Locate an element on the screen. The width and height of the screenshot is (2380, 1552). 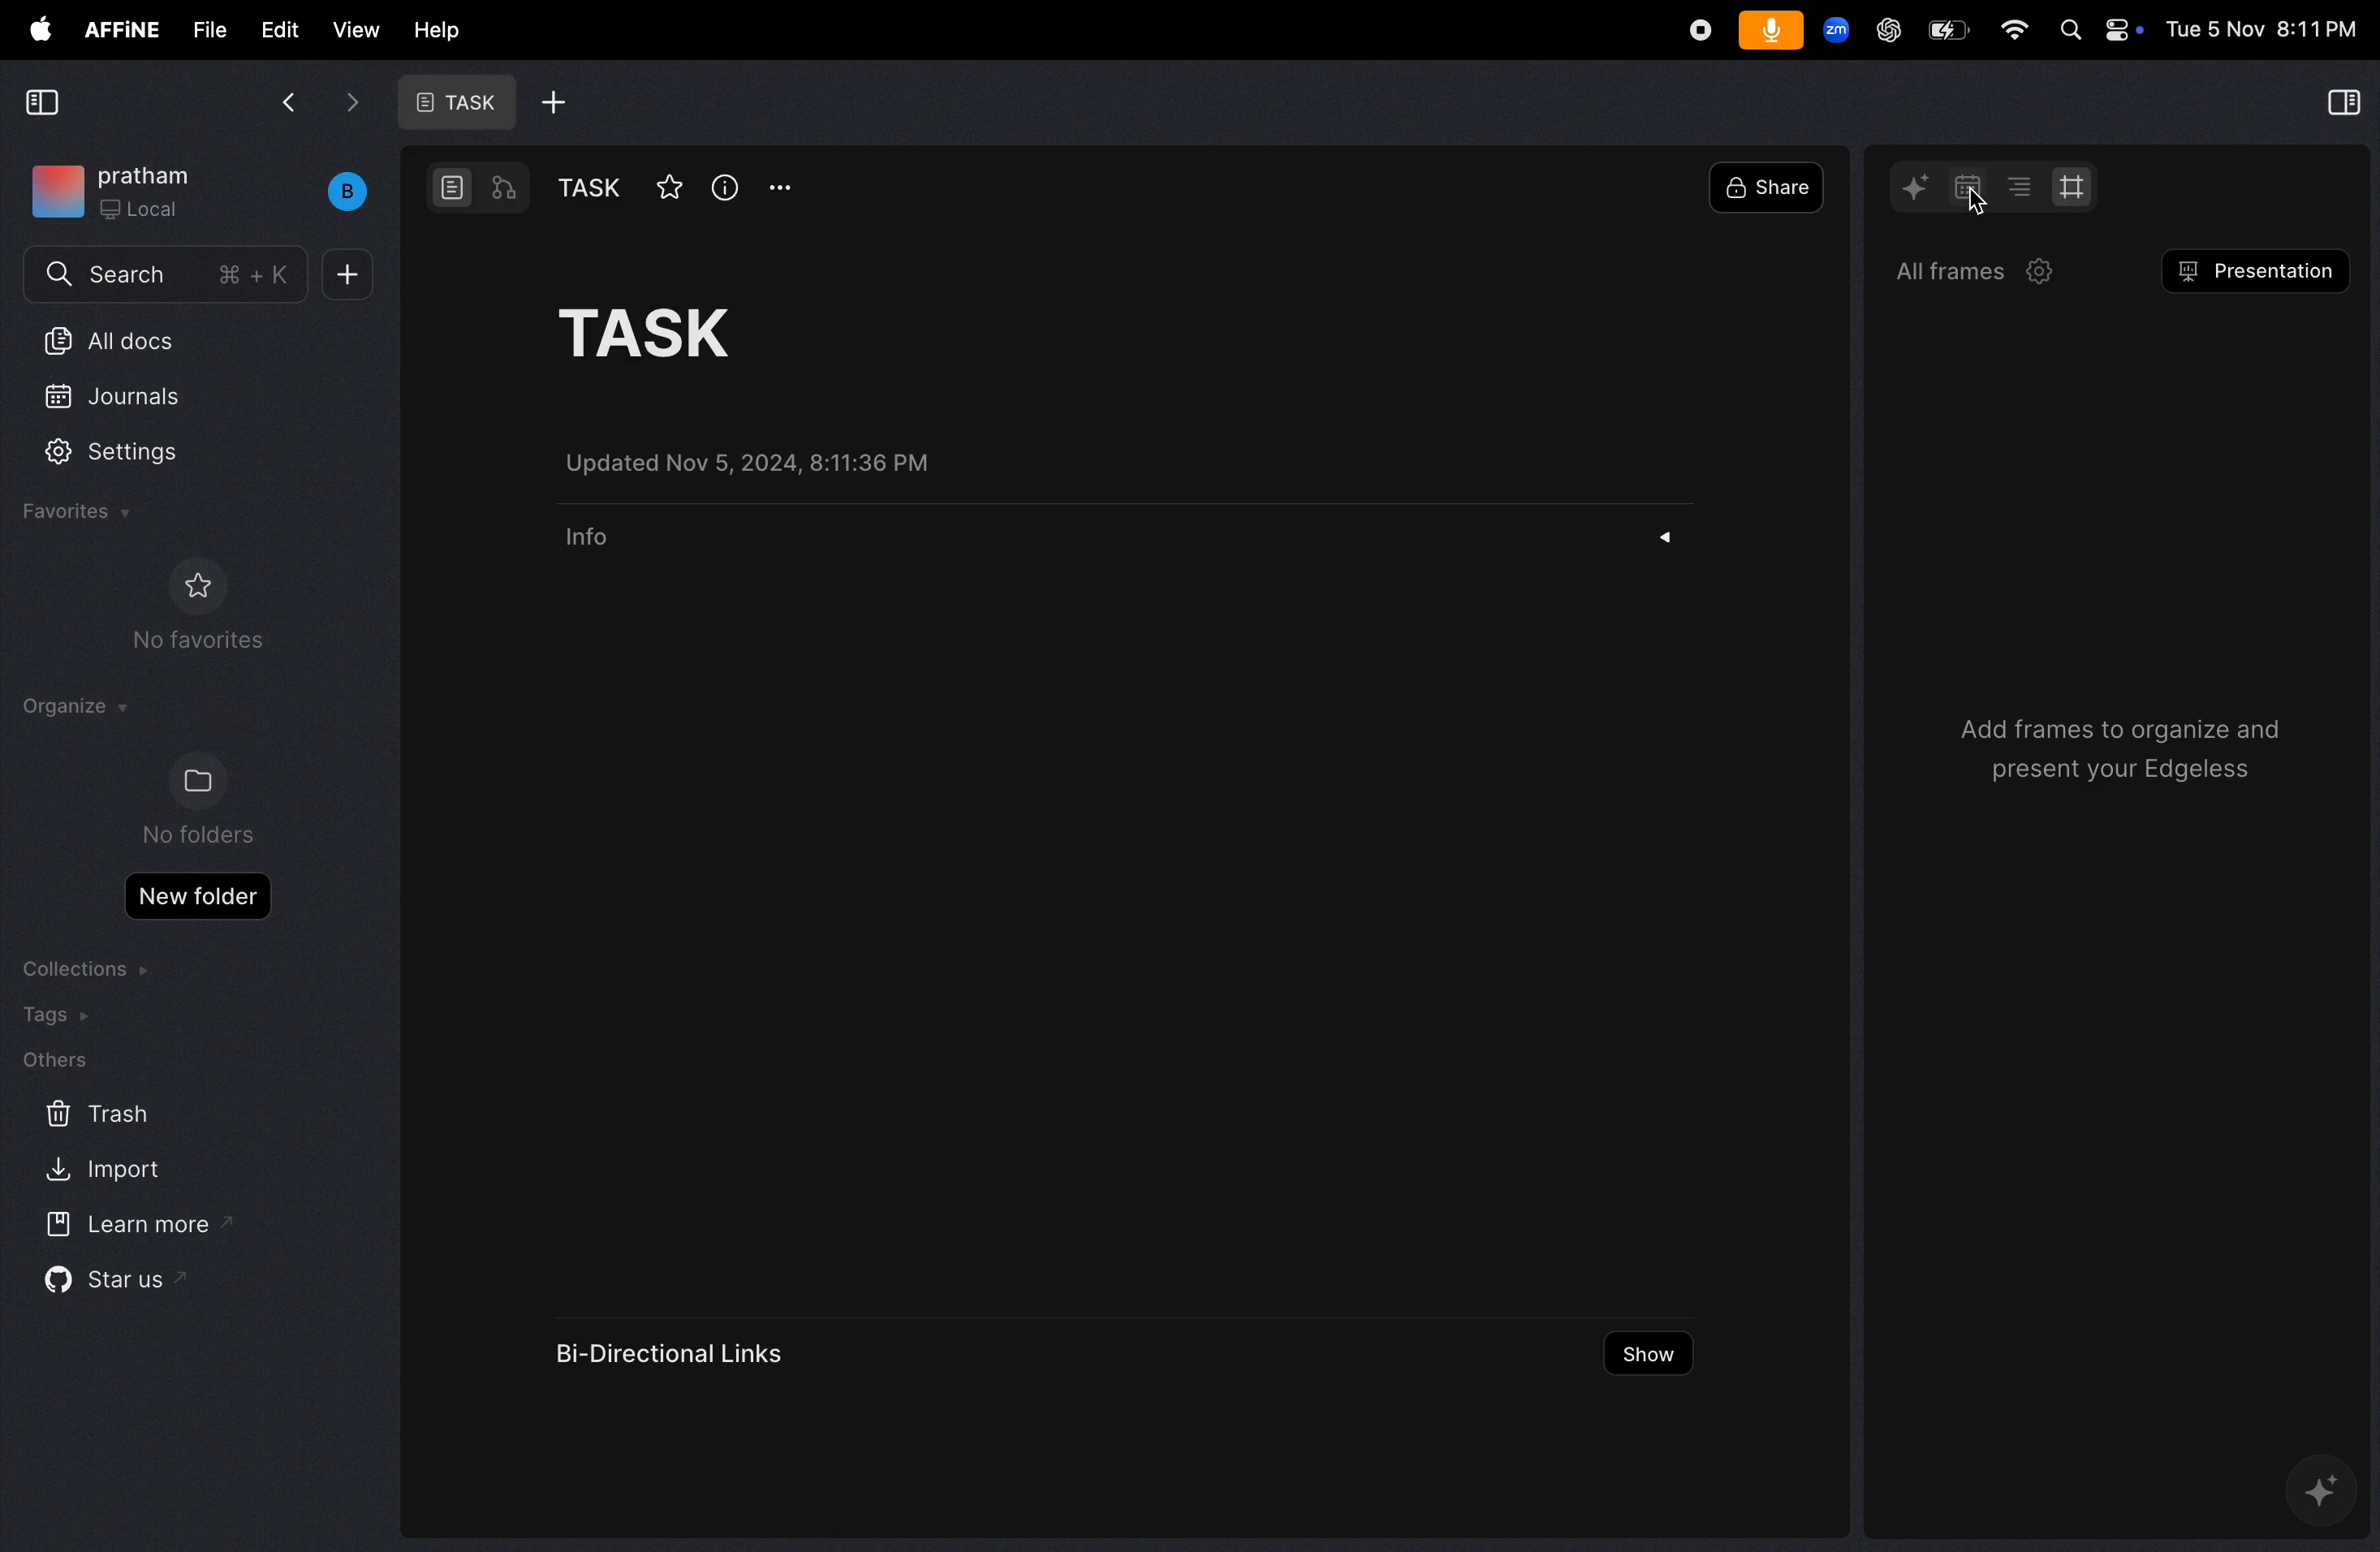
all docs is located at coordinates (169, 339).